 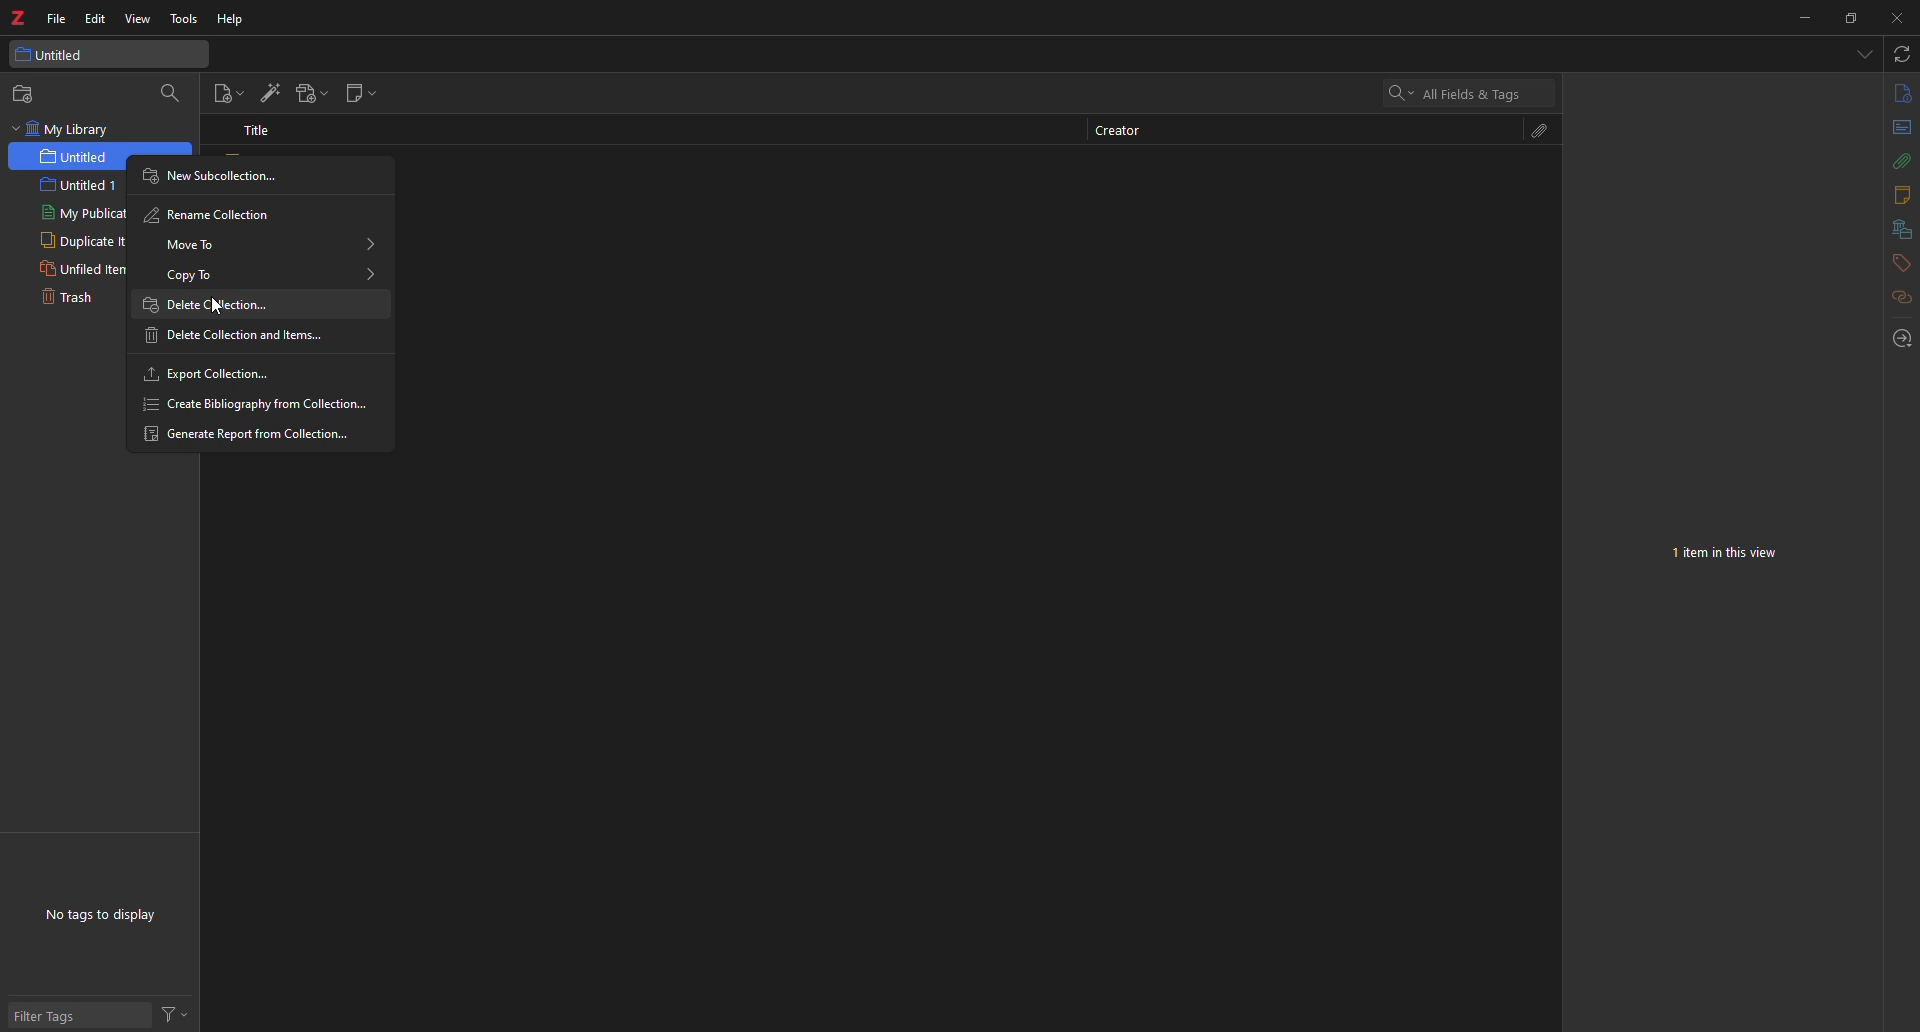 I want to click on view, so click(x=138, y=19).